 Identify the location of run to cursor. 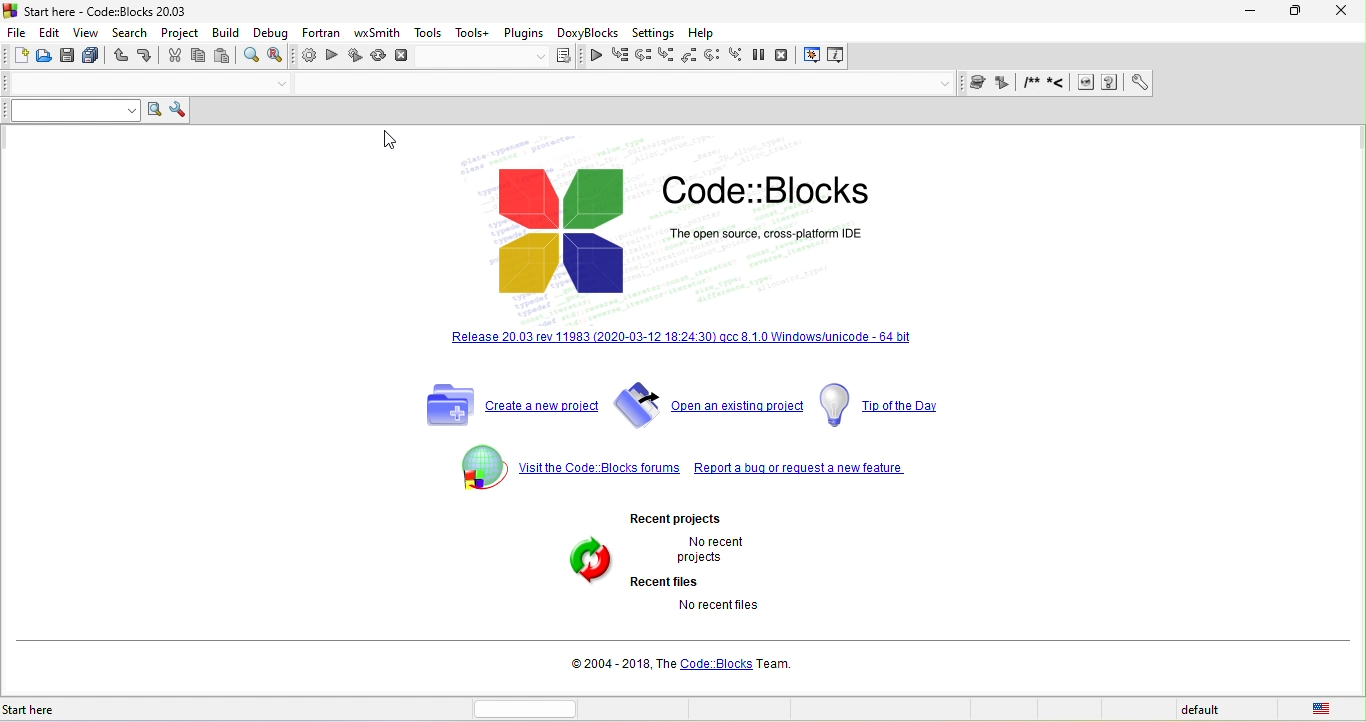
(620, 57).